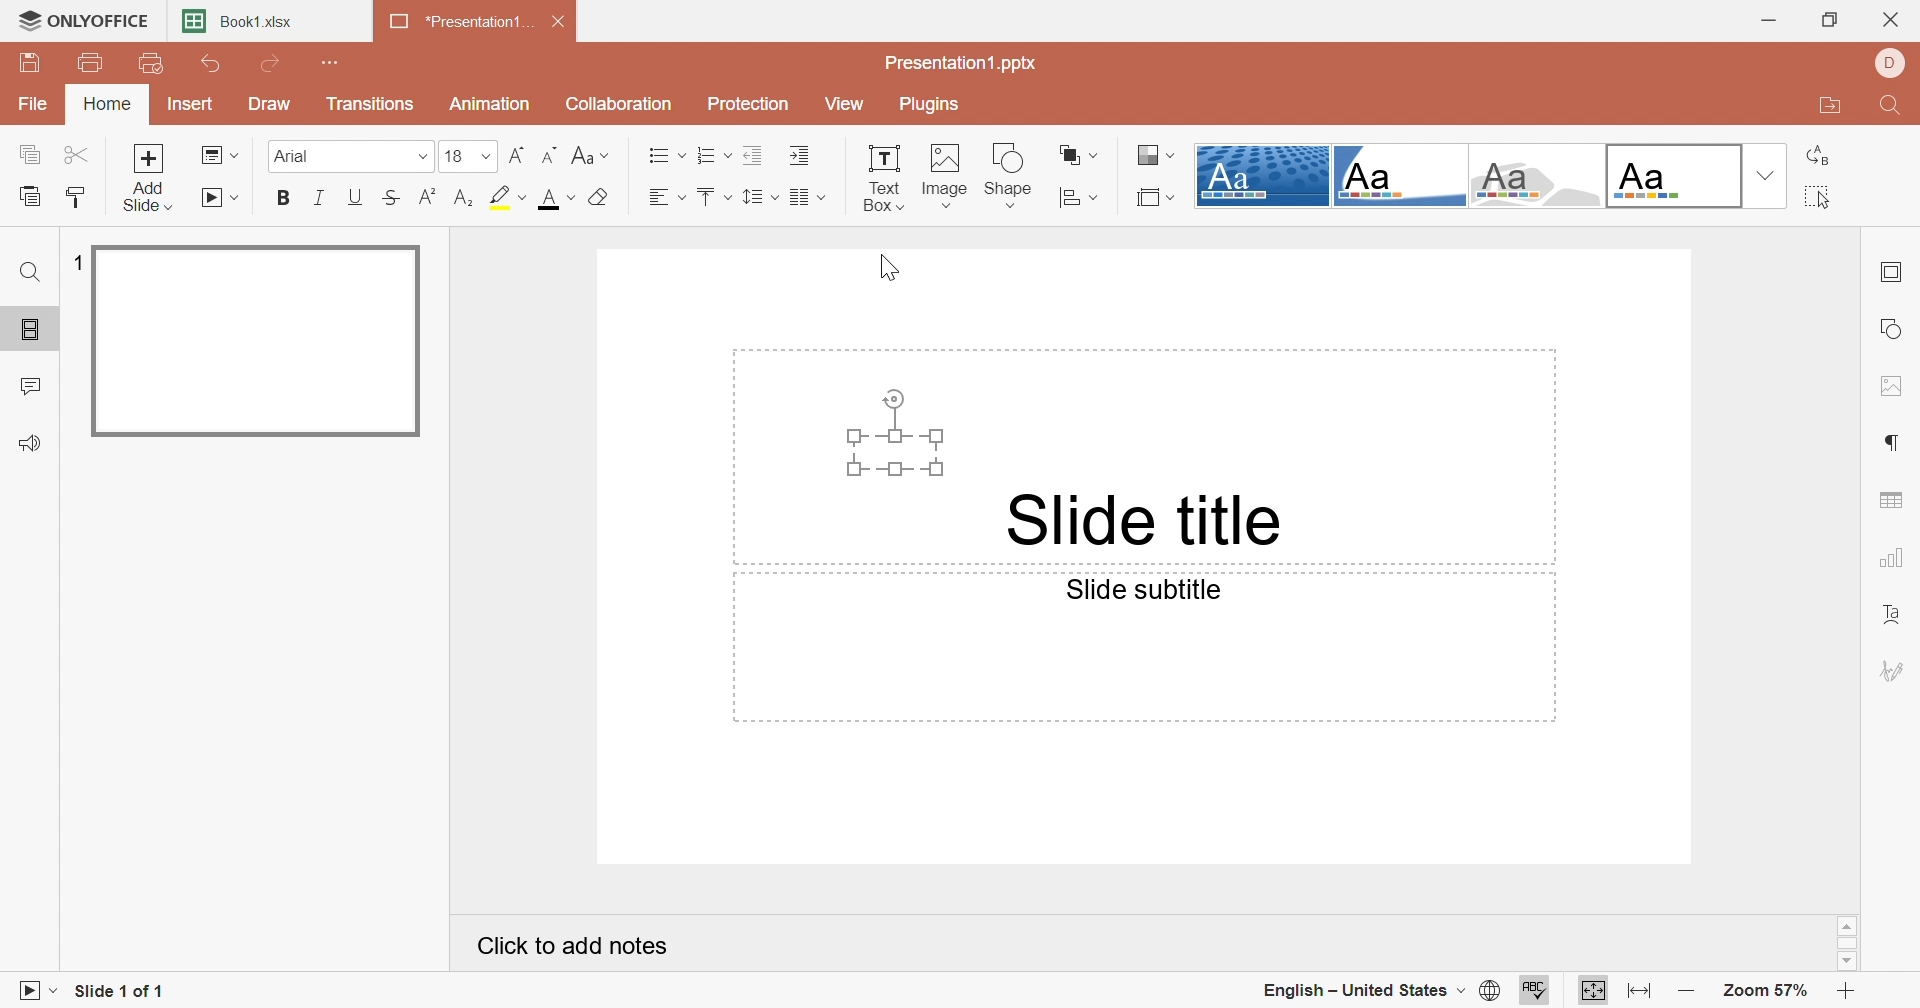  I want to click on Insert, so click(187, 103).